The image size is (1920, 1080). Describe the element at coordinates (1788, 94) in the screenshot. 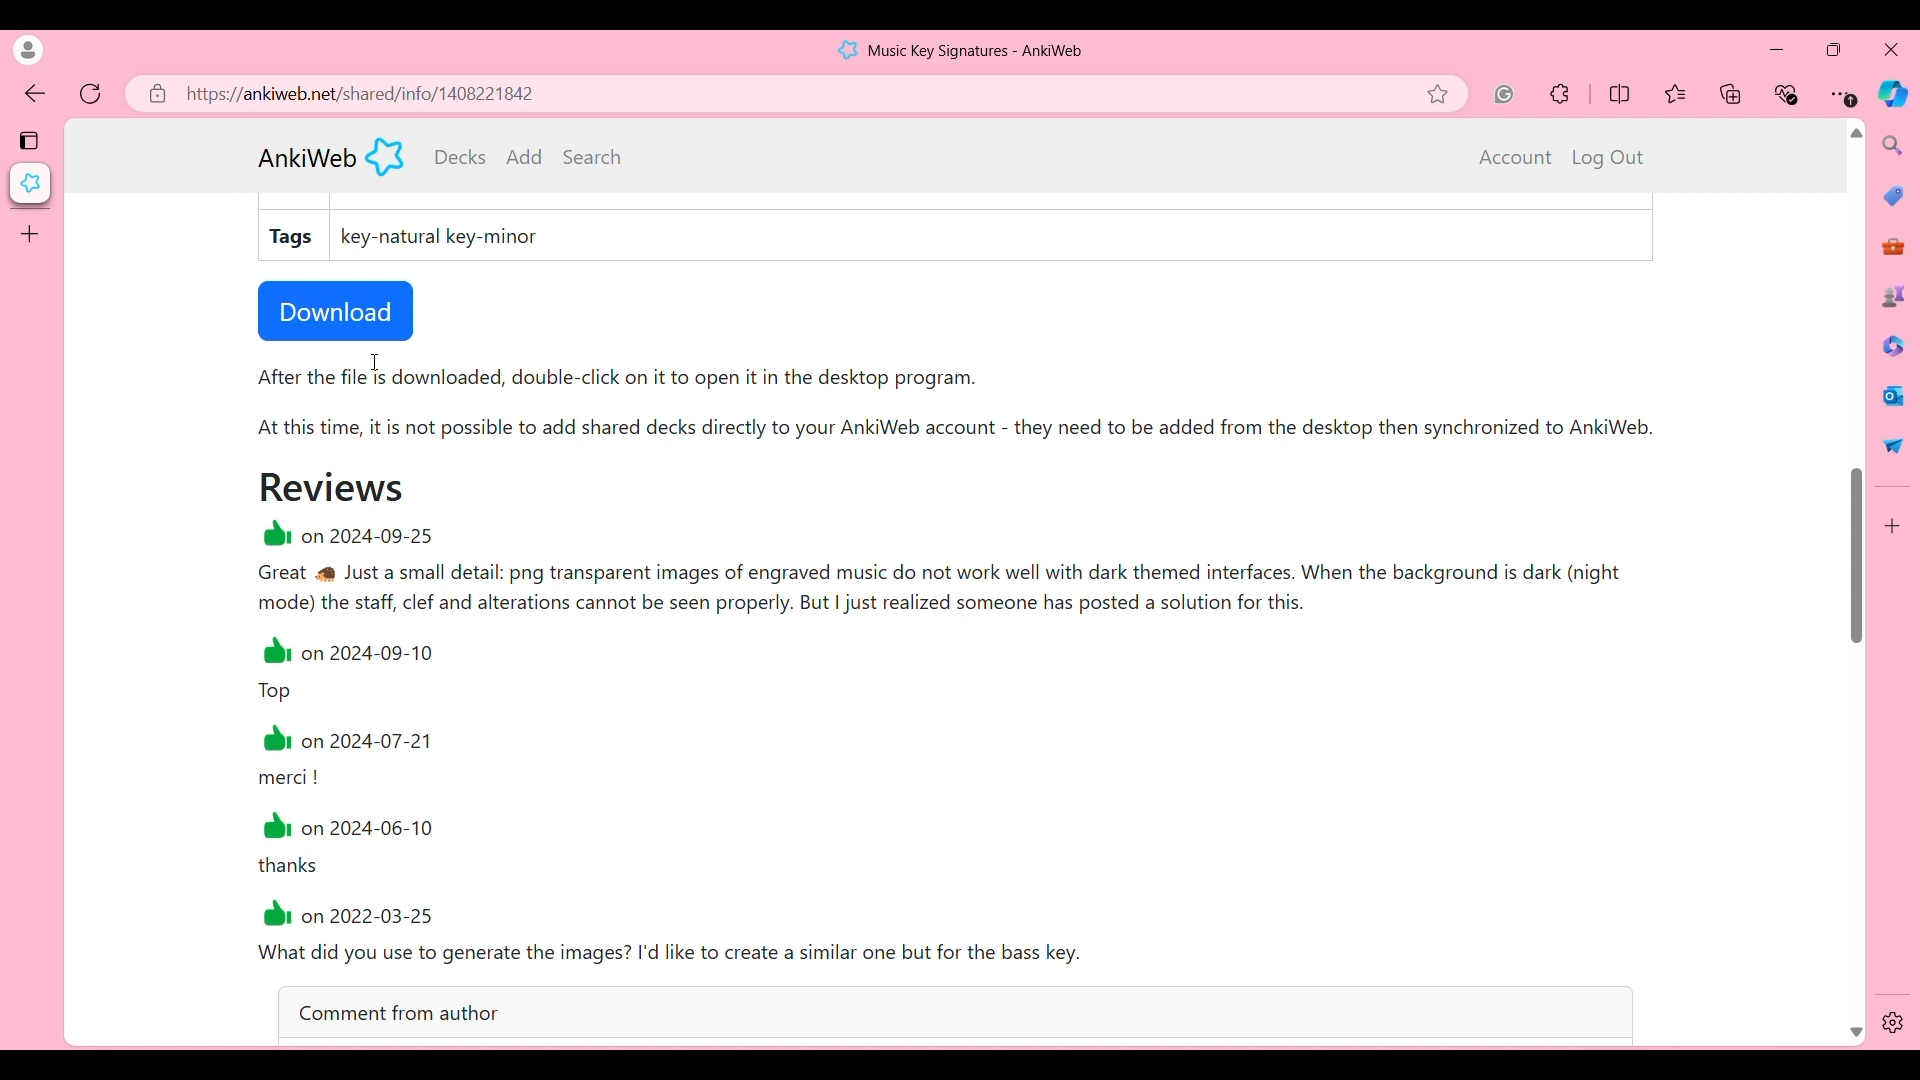

I see `Browser essentials` at that location.